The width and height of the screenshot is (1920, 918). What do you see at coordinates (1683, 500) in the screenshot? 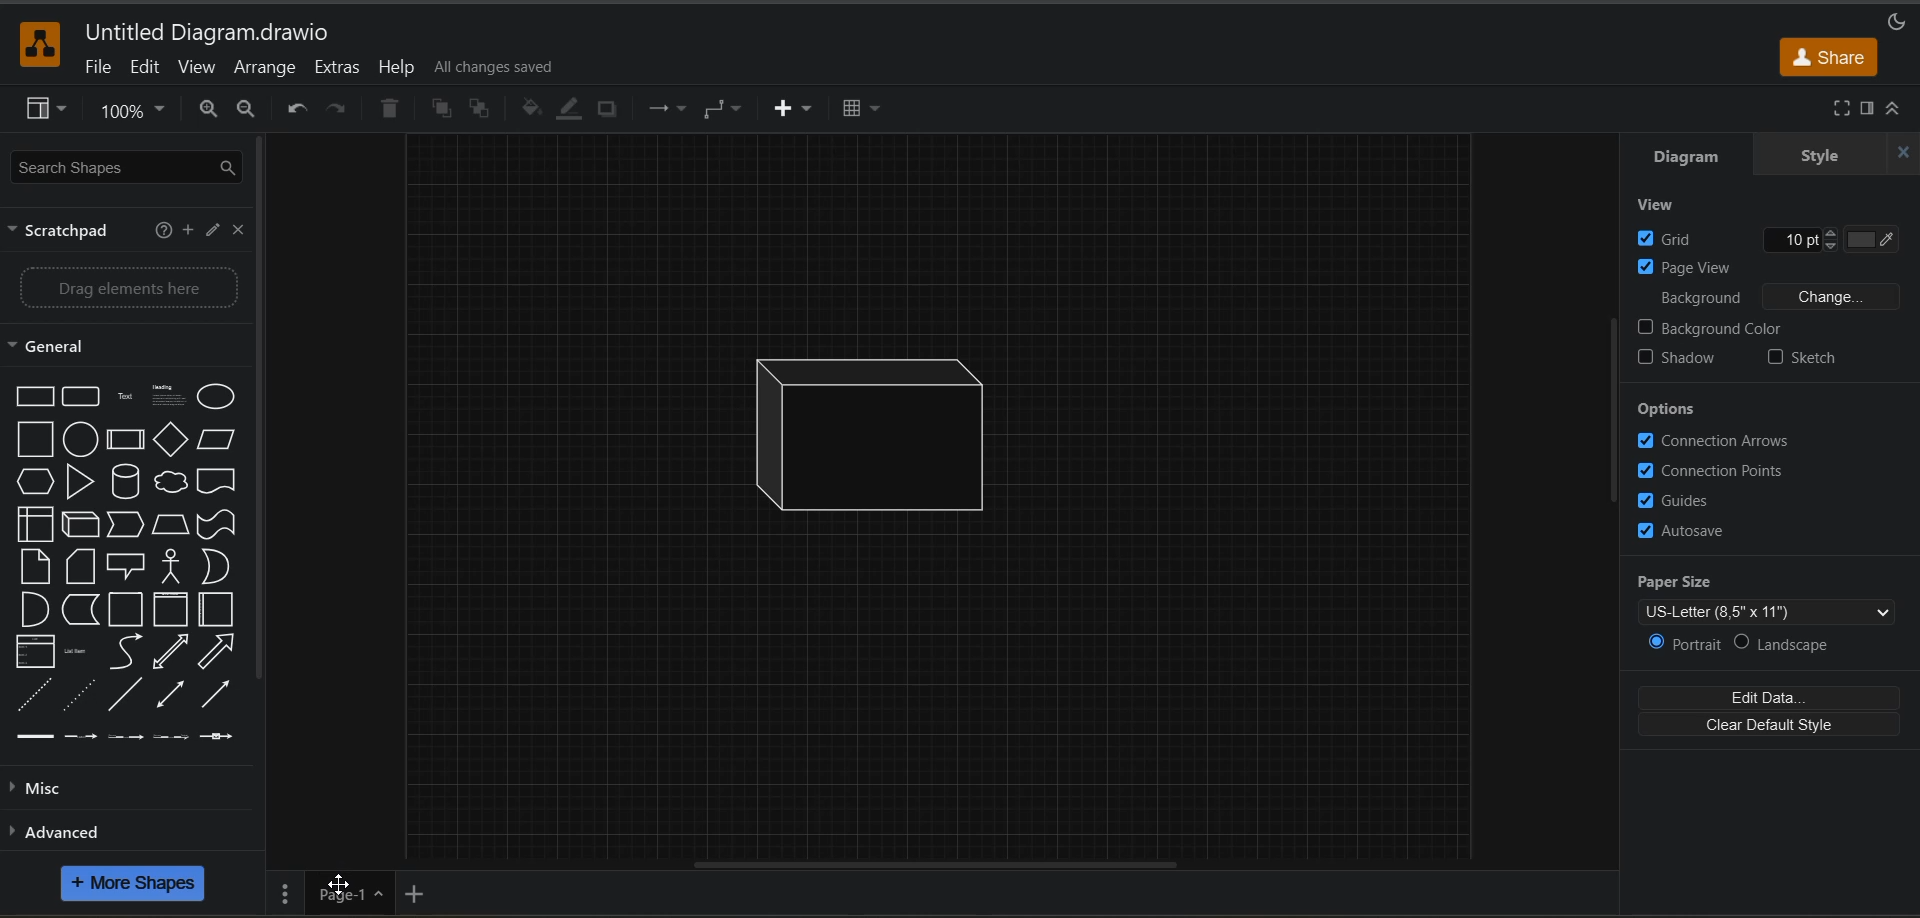
I see `guides` at bounding box center [1683, 500].